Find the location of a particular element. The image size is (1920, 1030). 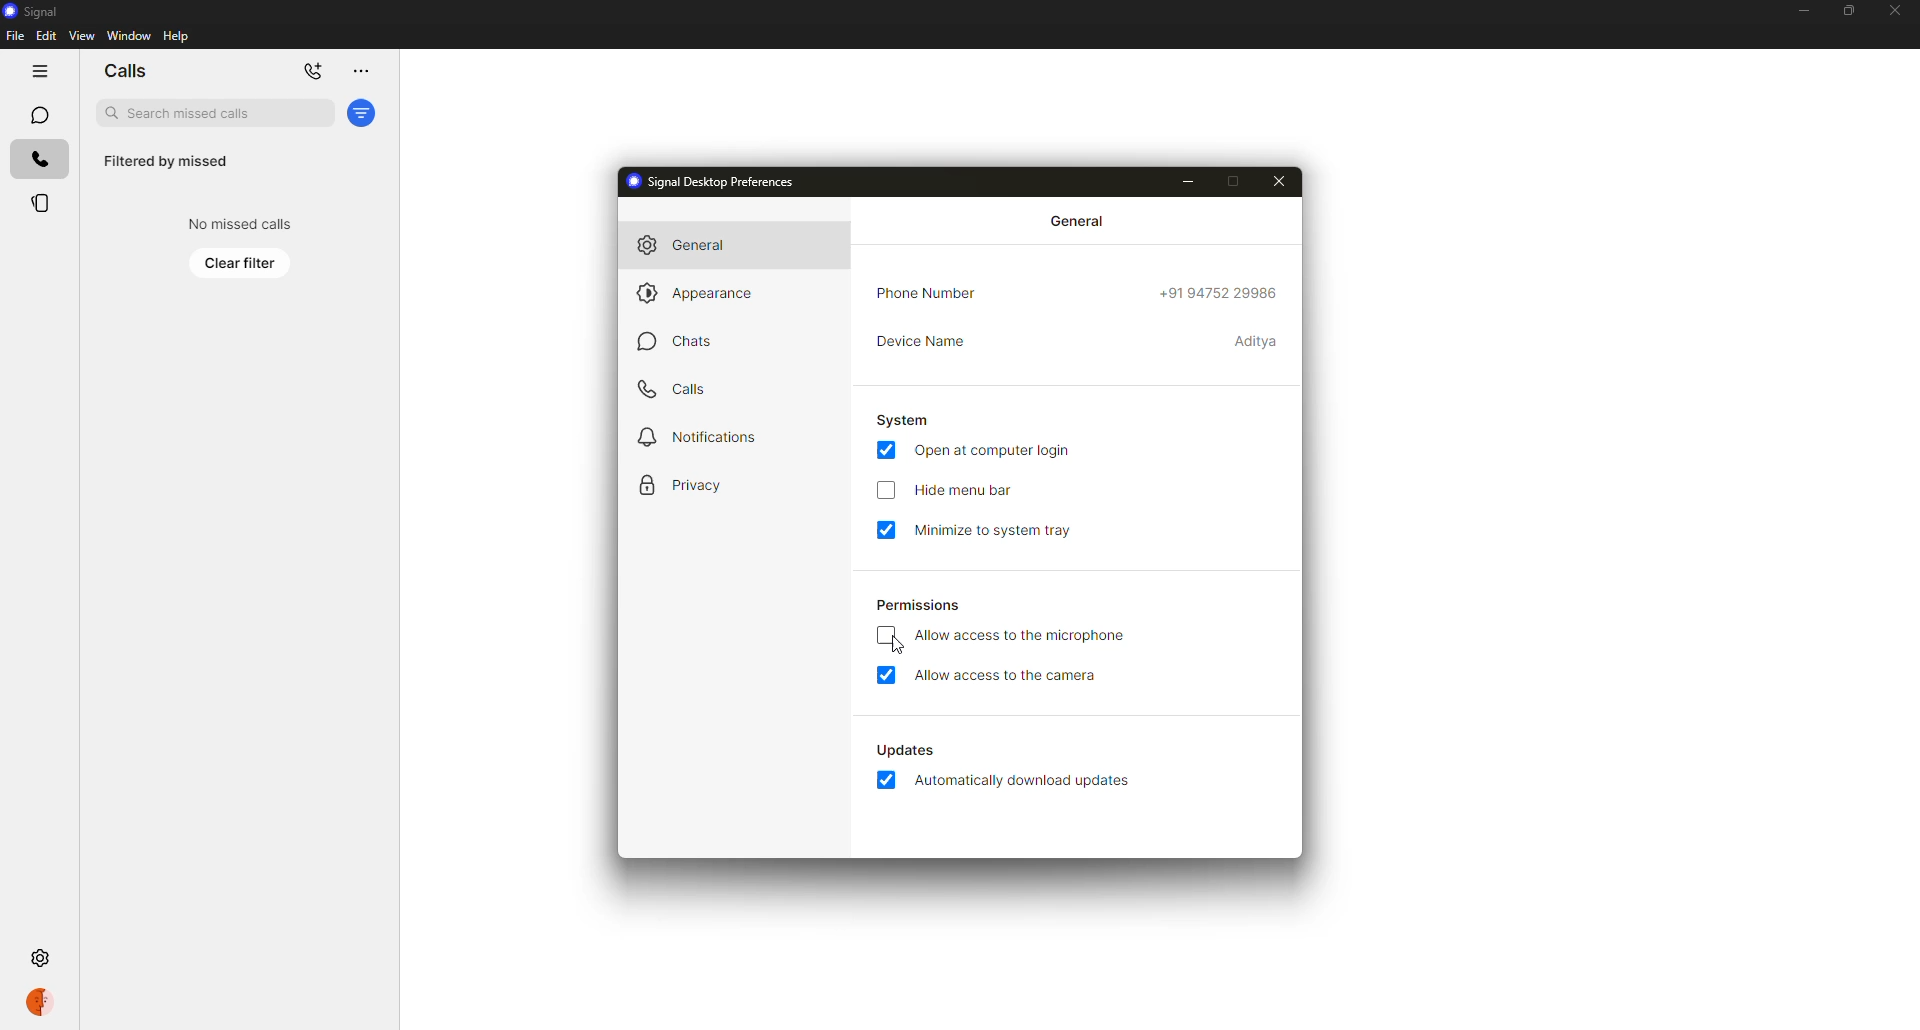

general is located at coordinates (1081, 220).